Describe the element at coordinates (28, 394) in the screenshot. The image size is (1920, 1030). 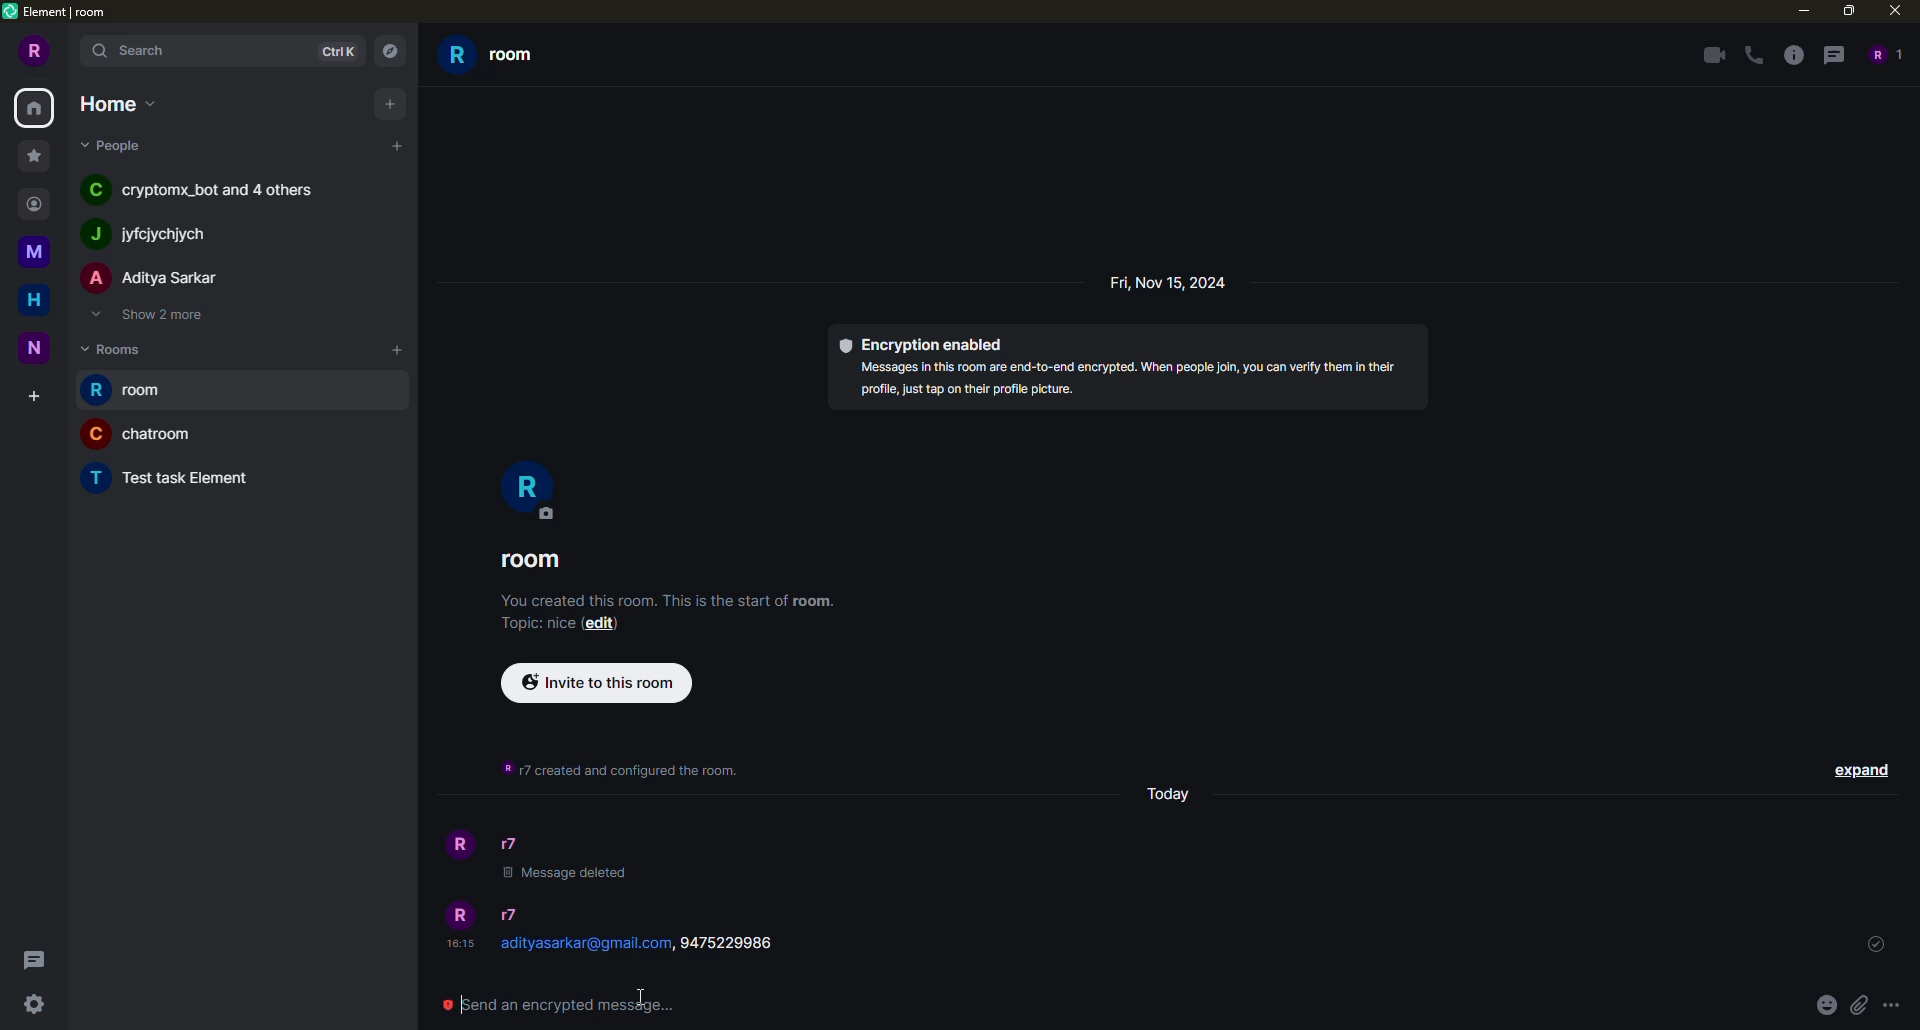
I see `create space` at that location.